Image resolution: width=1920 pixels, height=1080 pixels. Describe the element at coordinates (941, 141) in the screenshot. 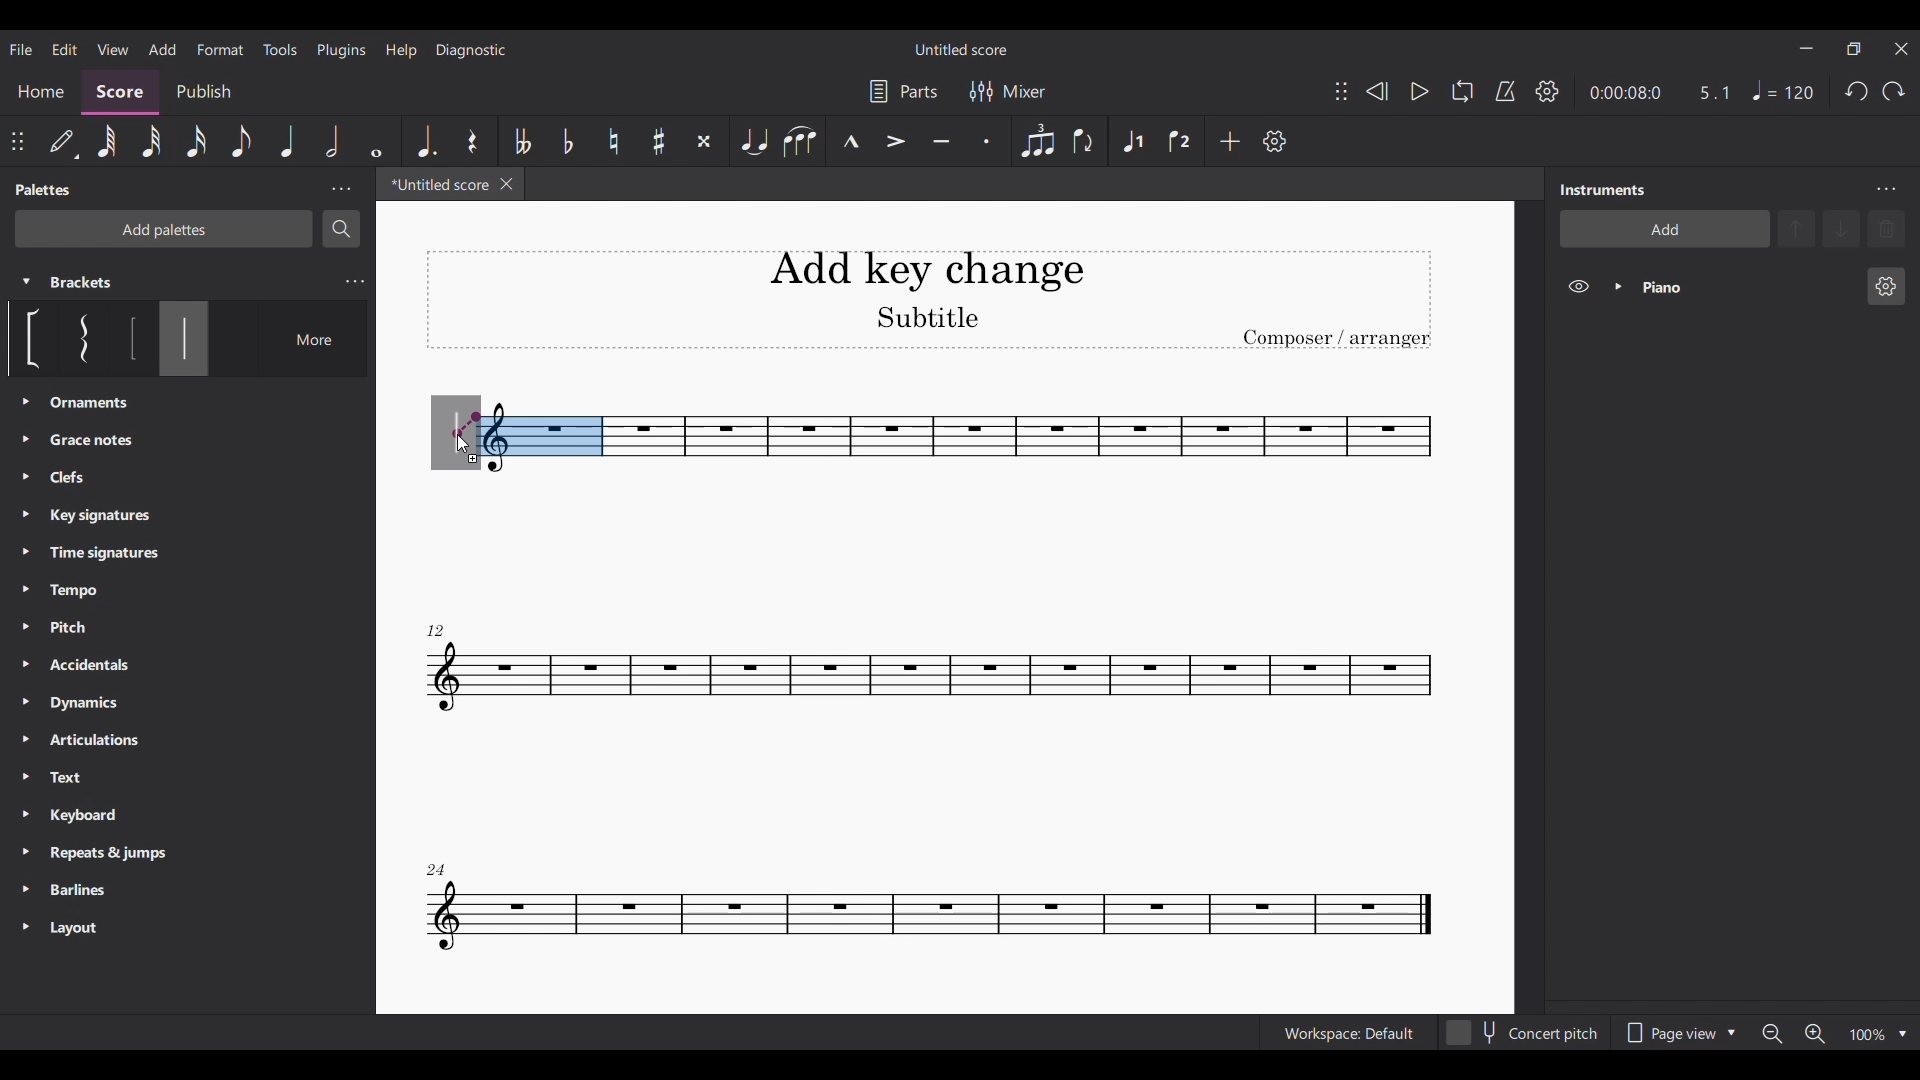

I see `Tenuto` at that location.